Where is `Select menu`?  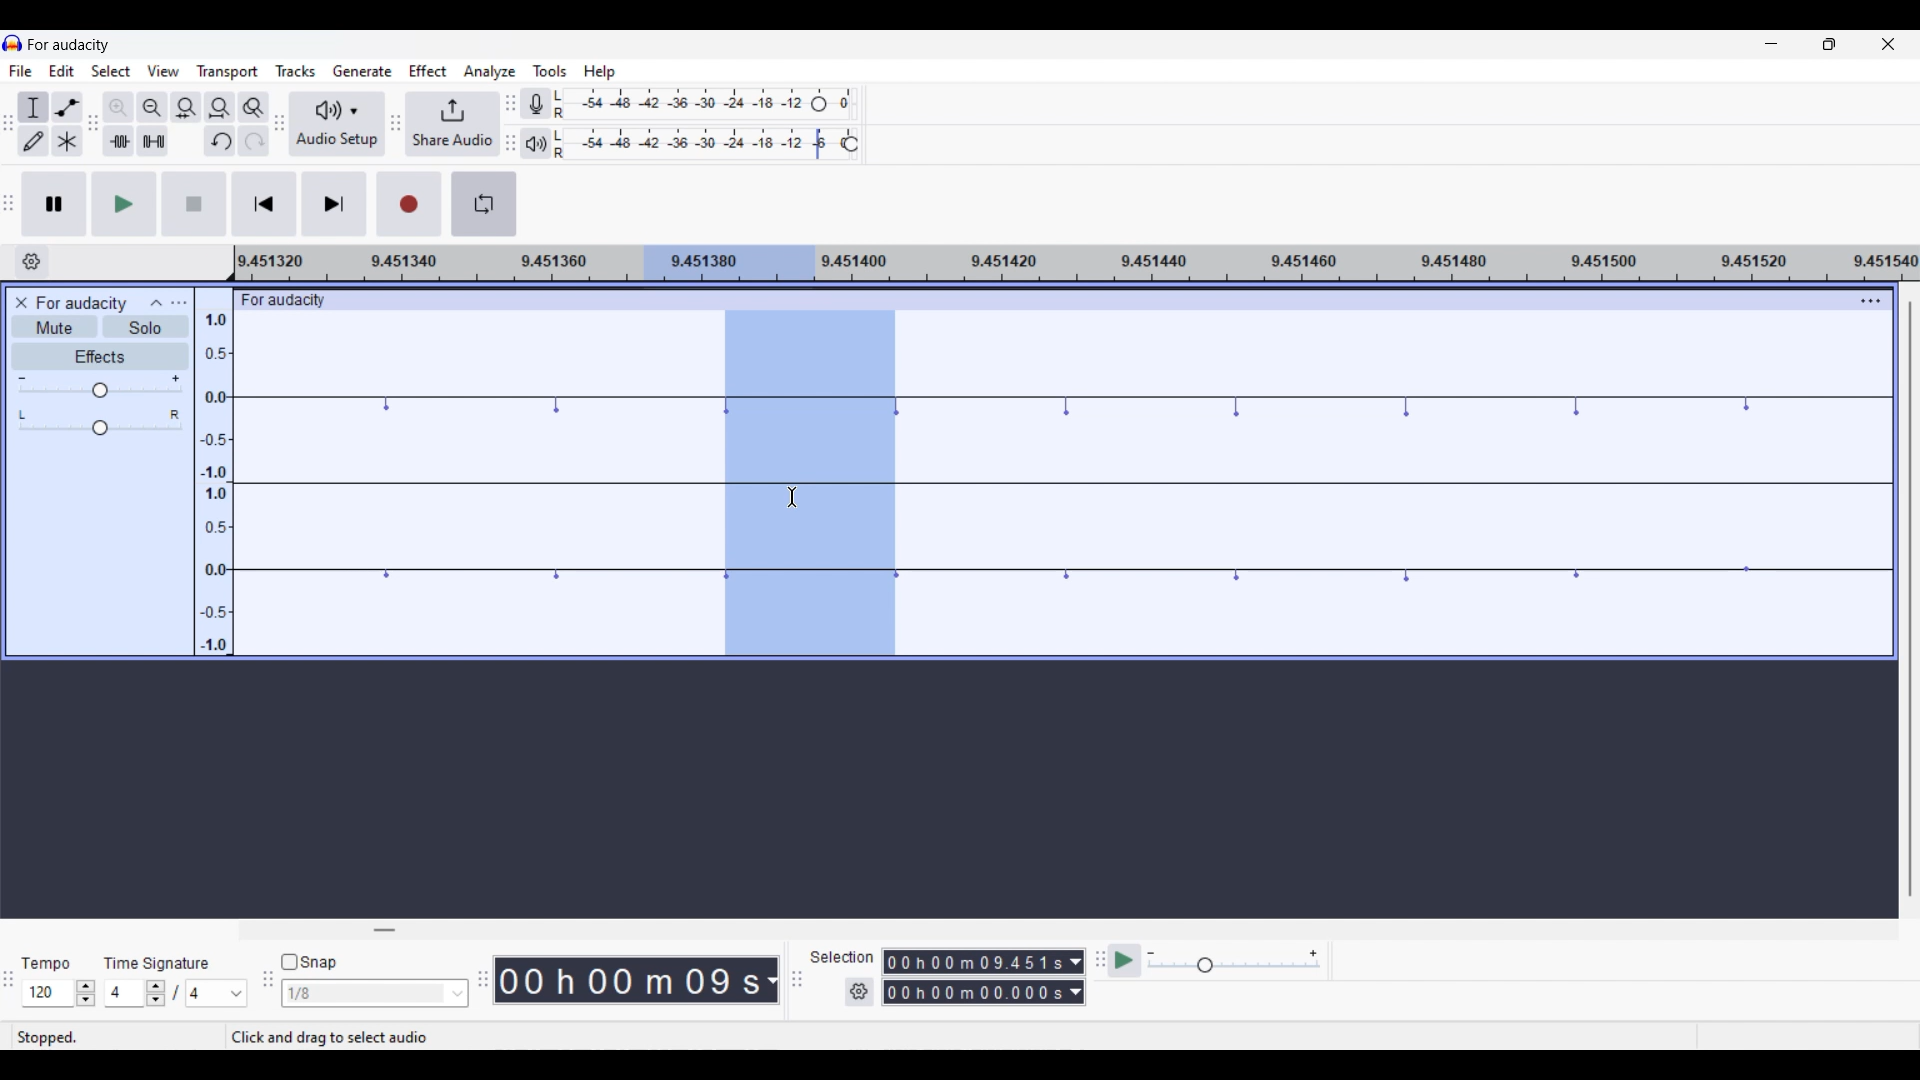 Select menu is located at coordinates (112, 71).